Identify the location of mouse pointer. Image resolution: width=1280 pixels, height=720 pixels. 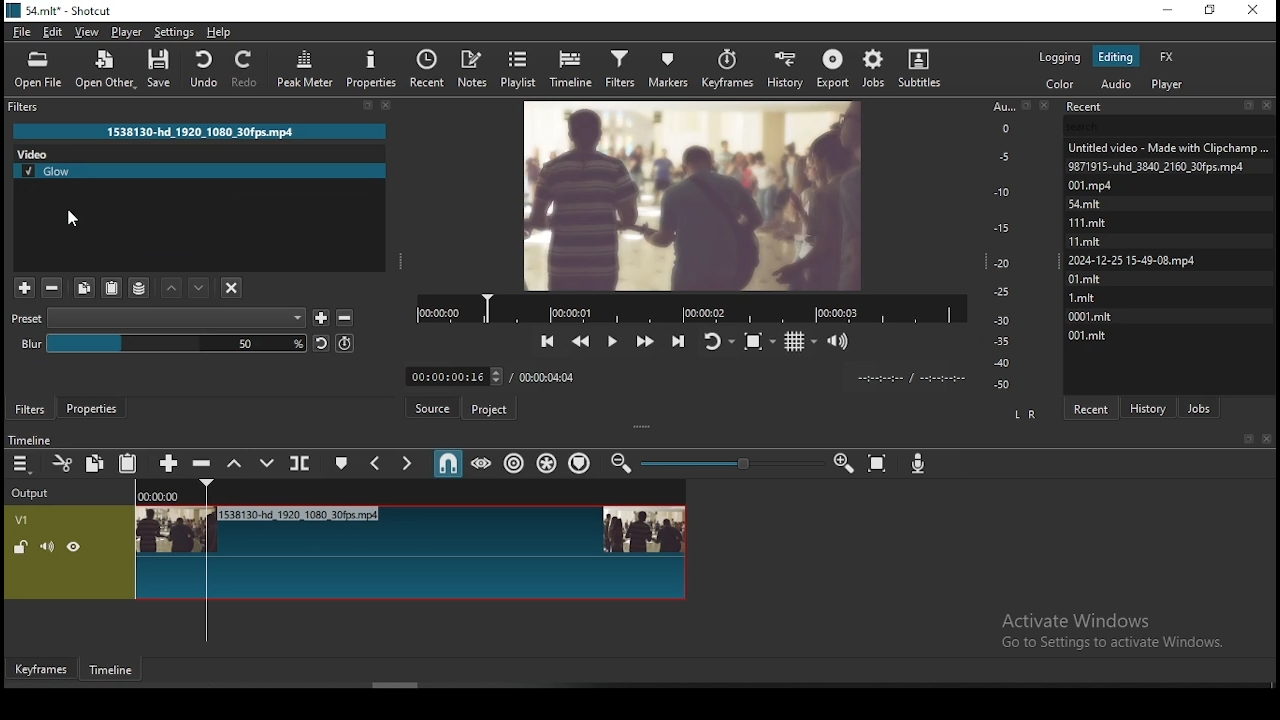
(71, 219).